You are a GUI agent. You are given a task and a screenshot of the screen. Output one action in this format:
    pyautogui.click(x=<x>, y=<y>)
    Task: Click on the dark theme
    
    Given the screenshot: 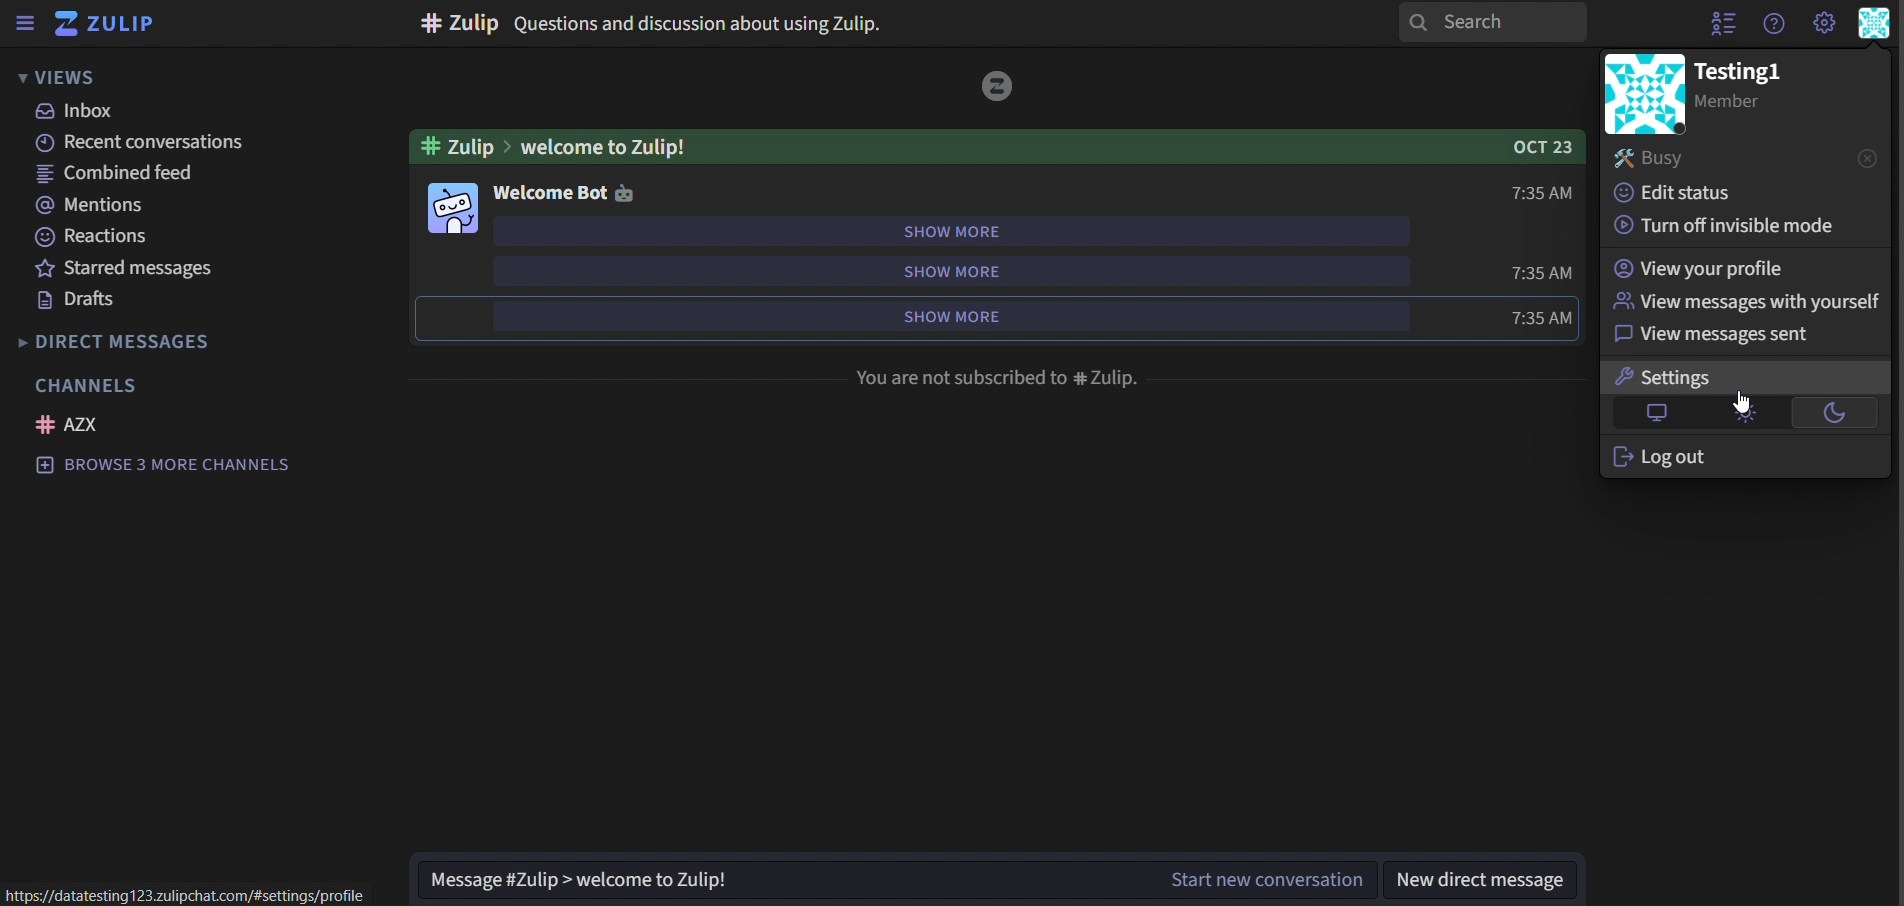 What is the action you would take?
    pyautogui.click(x=1840, y=411)
    